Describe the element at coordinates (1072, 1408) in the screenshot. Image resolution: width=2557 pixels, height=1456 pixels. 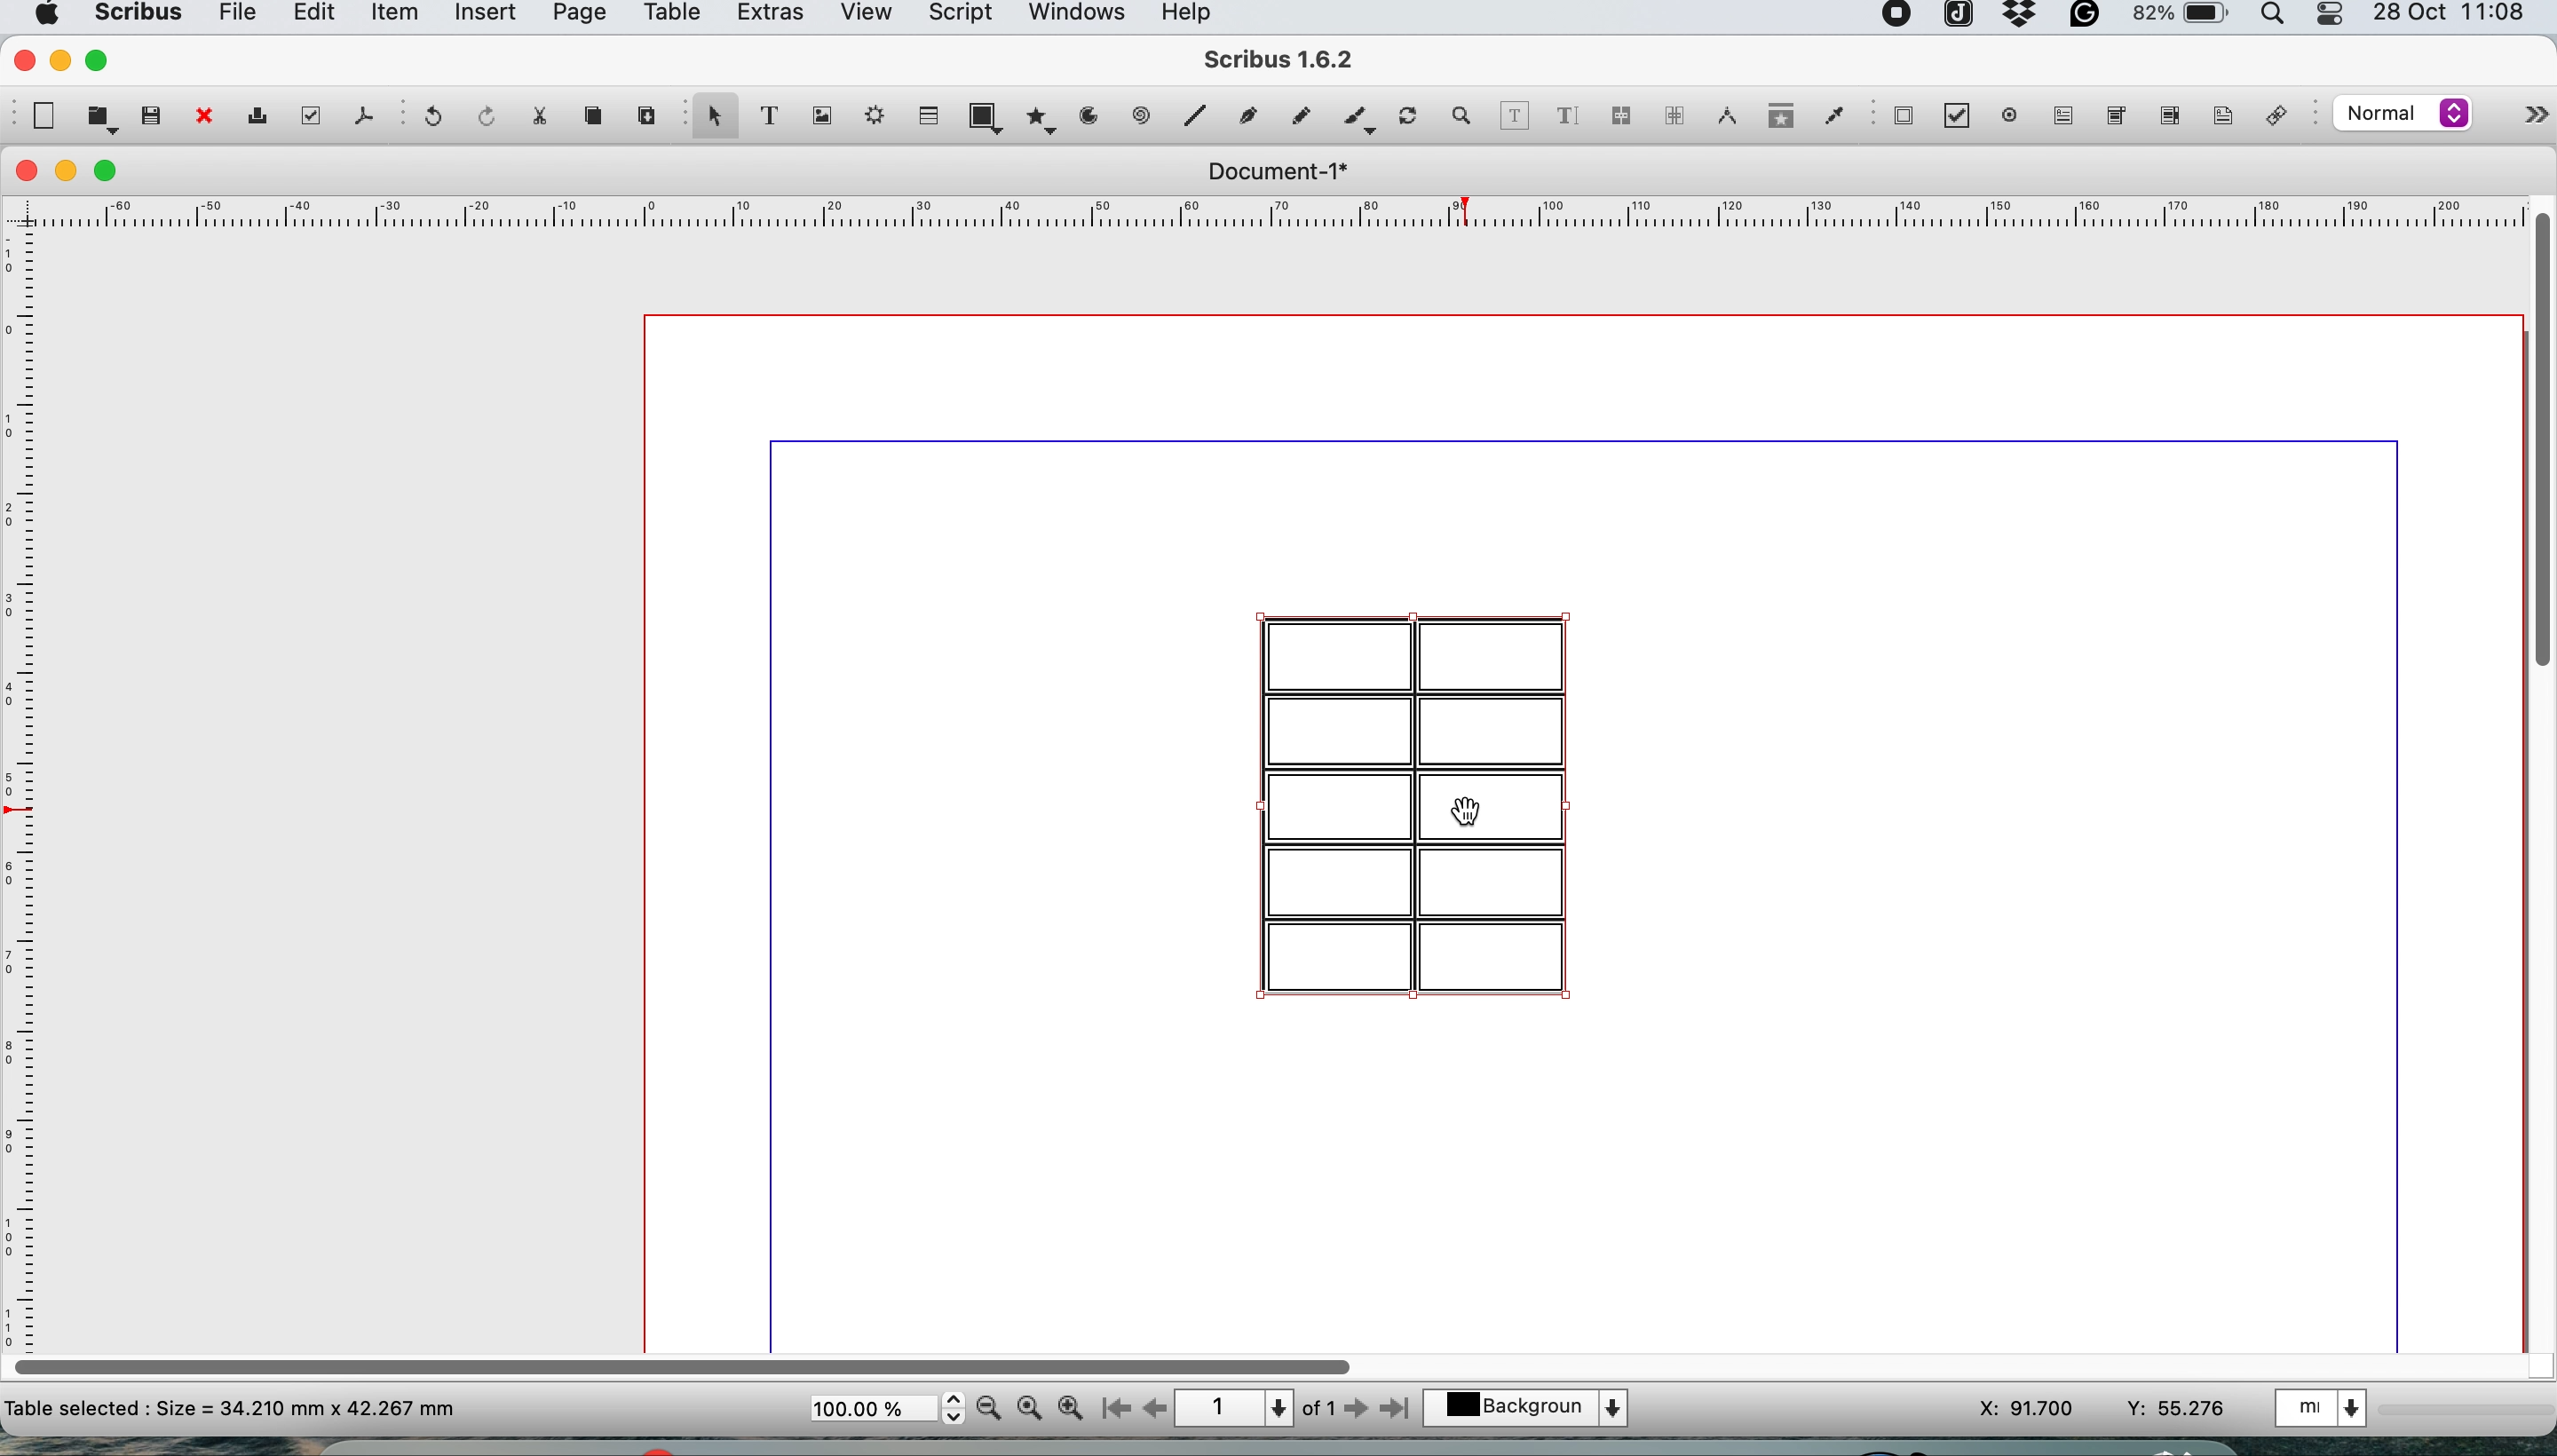
I see `zoom in` at that location.